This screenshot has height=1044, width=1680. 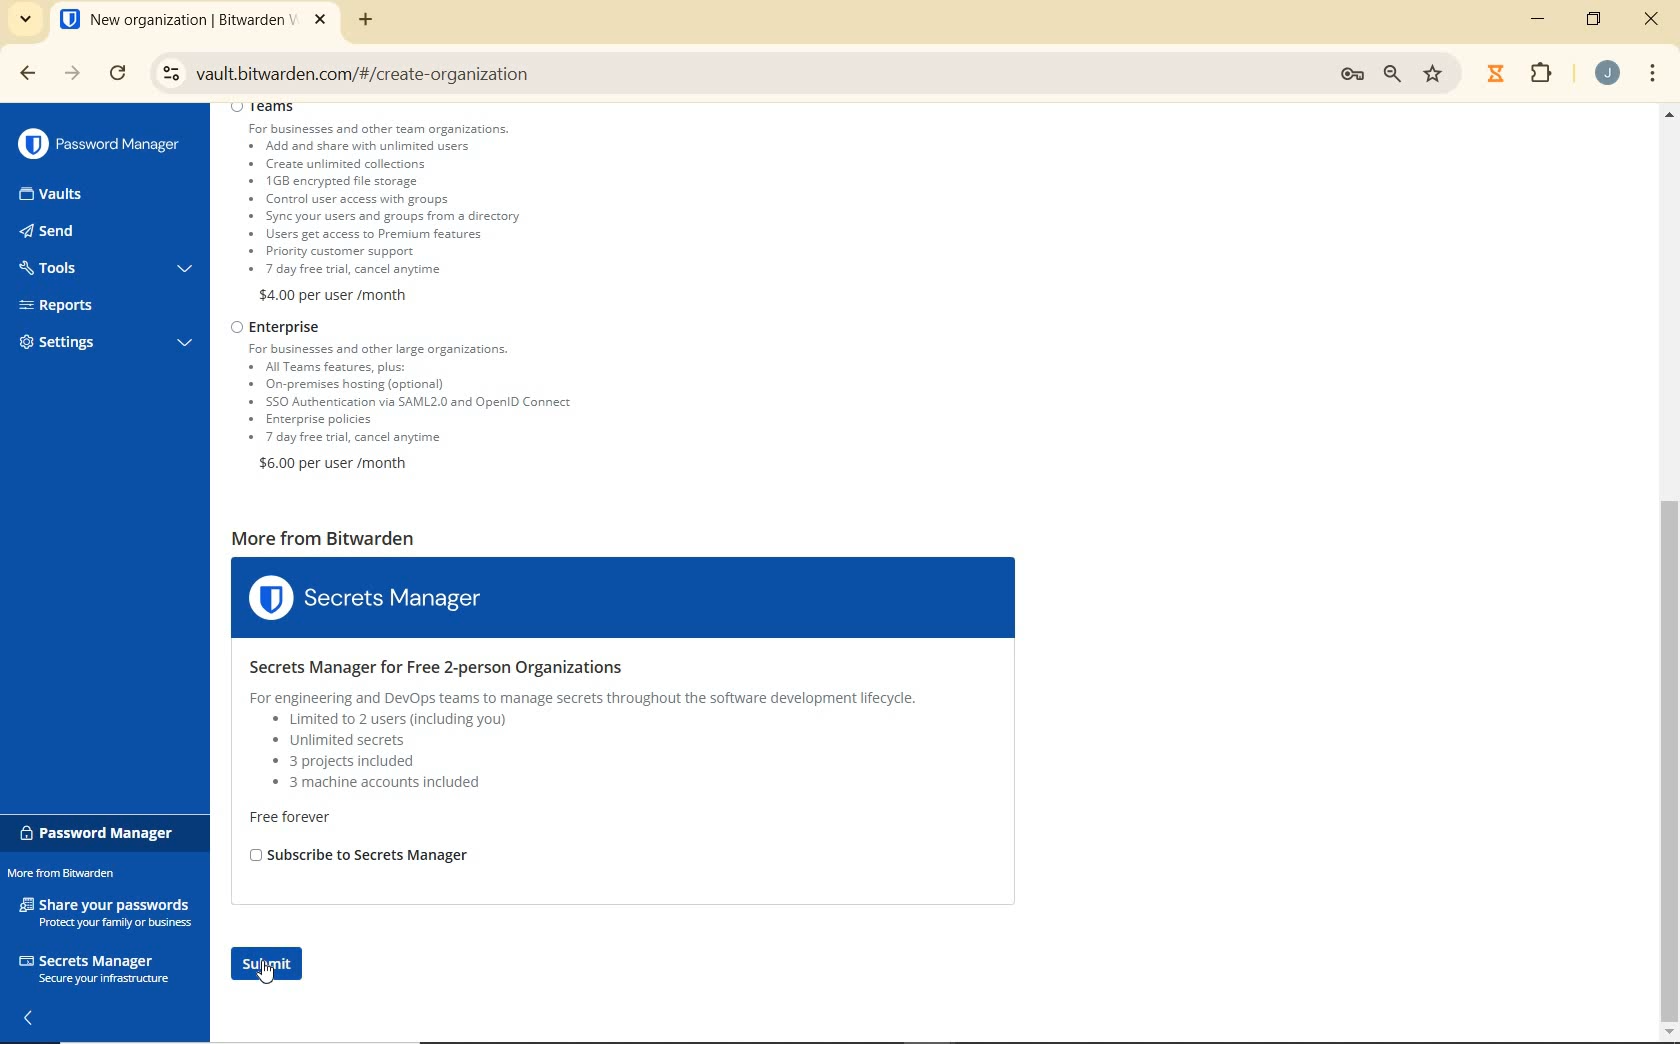 I want to click on send, so click(x=80, y=233).